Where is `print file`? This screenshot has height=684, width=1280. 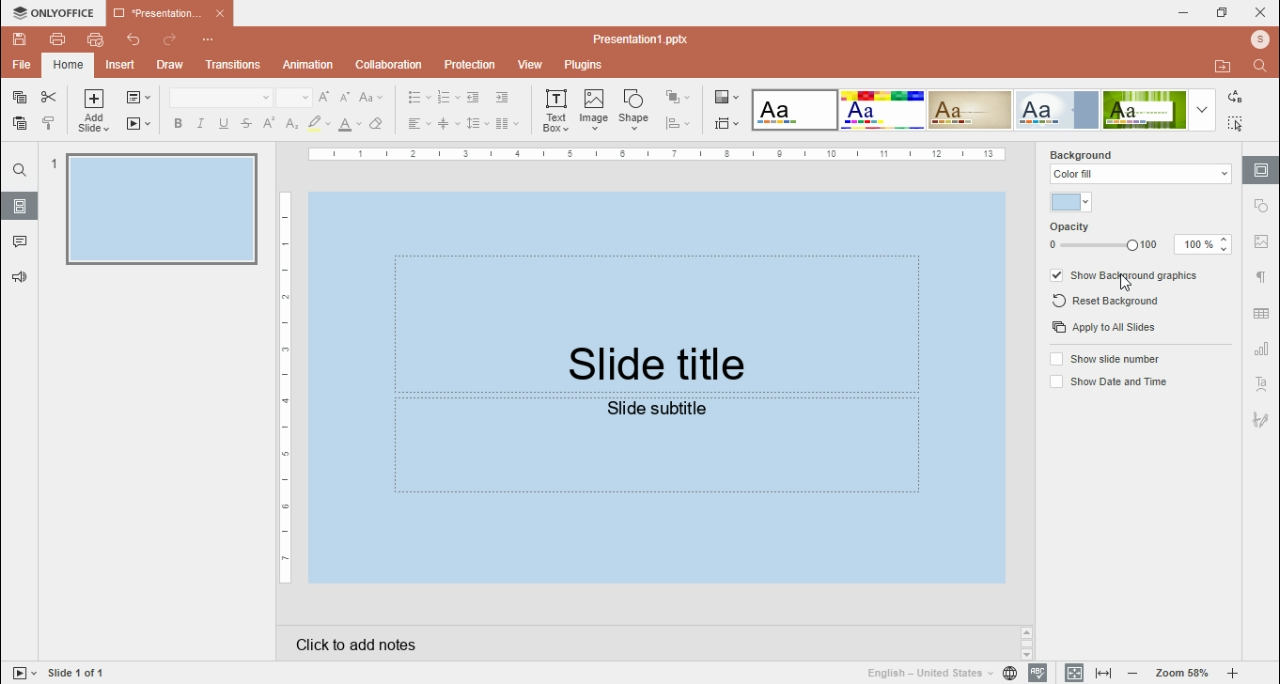
print file is located at coordinates (58, 39).